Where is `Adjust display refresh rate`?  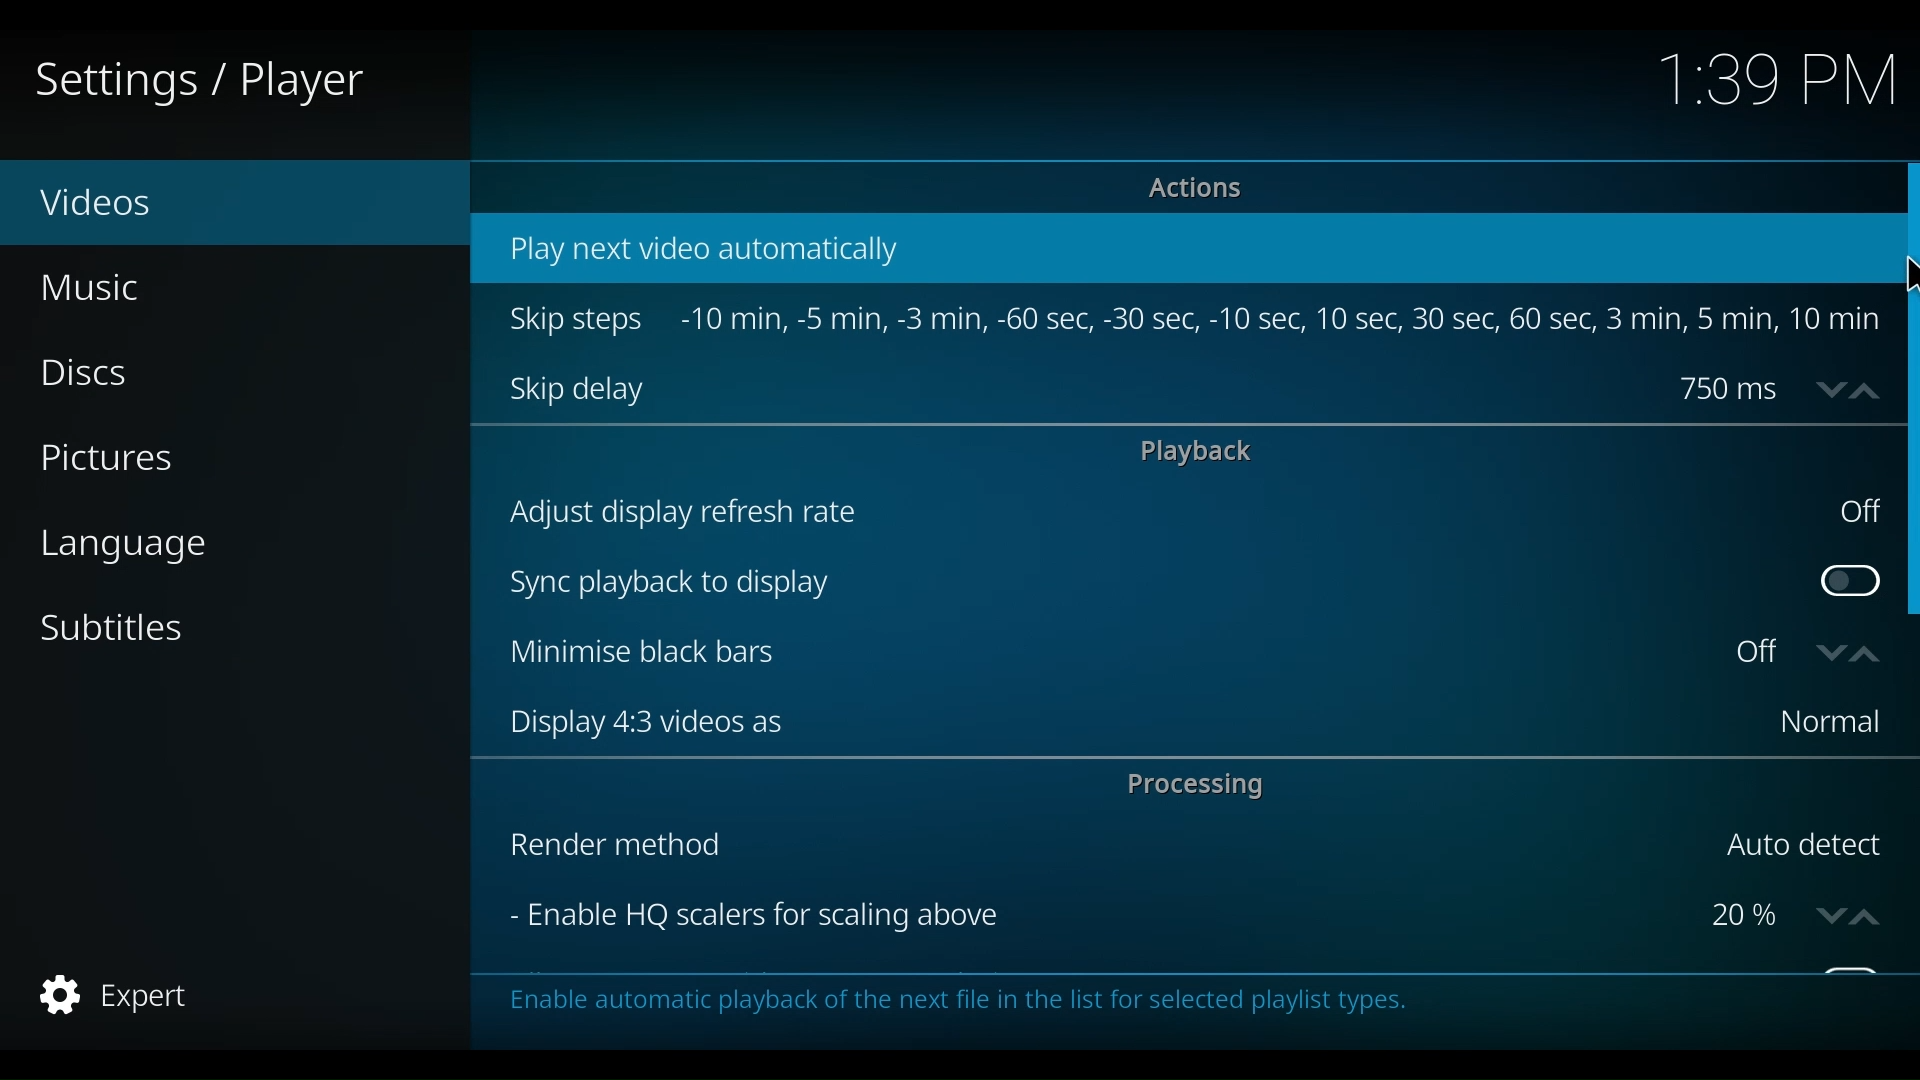
Adjust display refresh rate is located at coordinates (1154, 517).